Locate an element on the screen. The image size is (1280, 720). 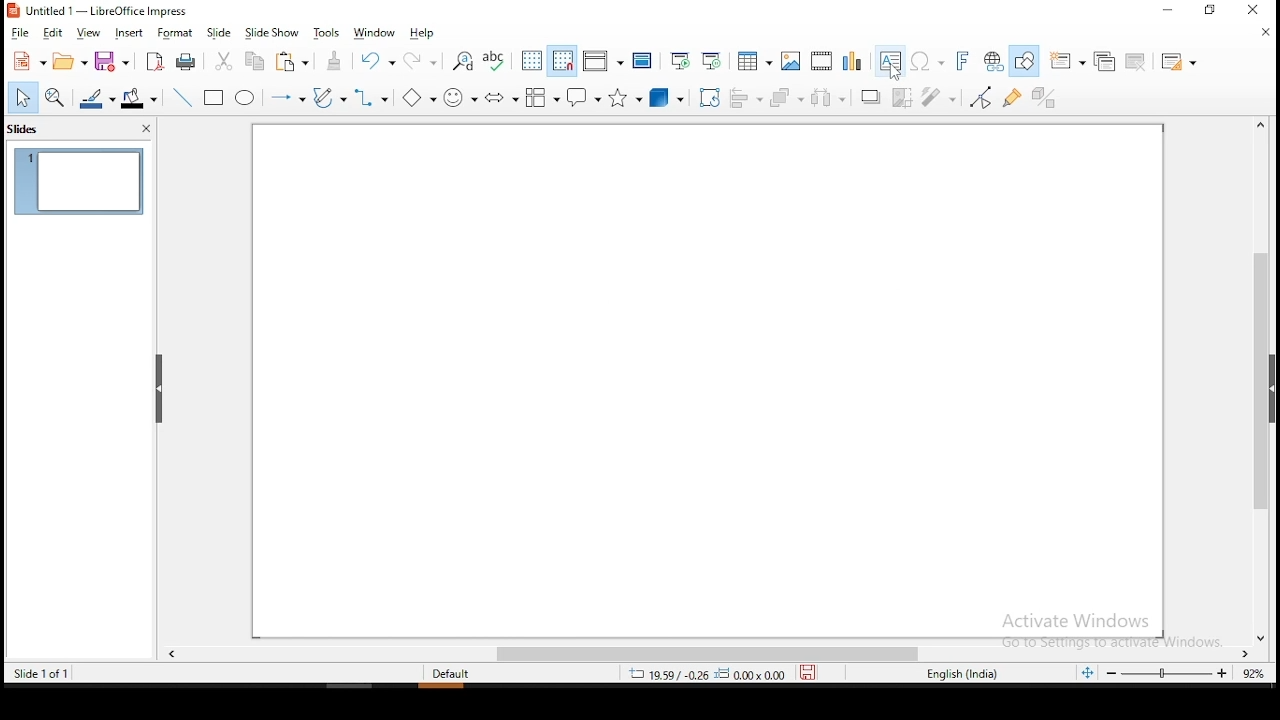
view is located at coordinates (91, 33).